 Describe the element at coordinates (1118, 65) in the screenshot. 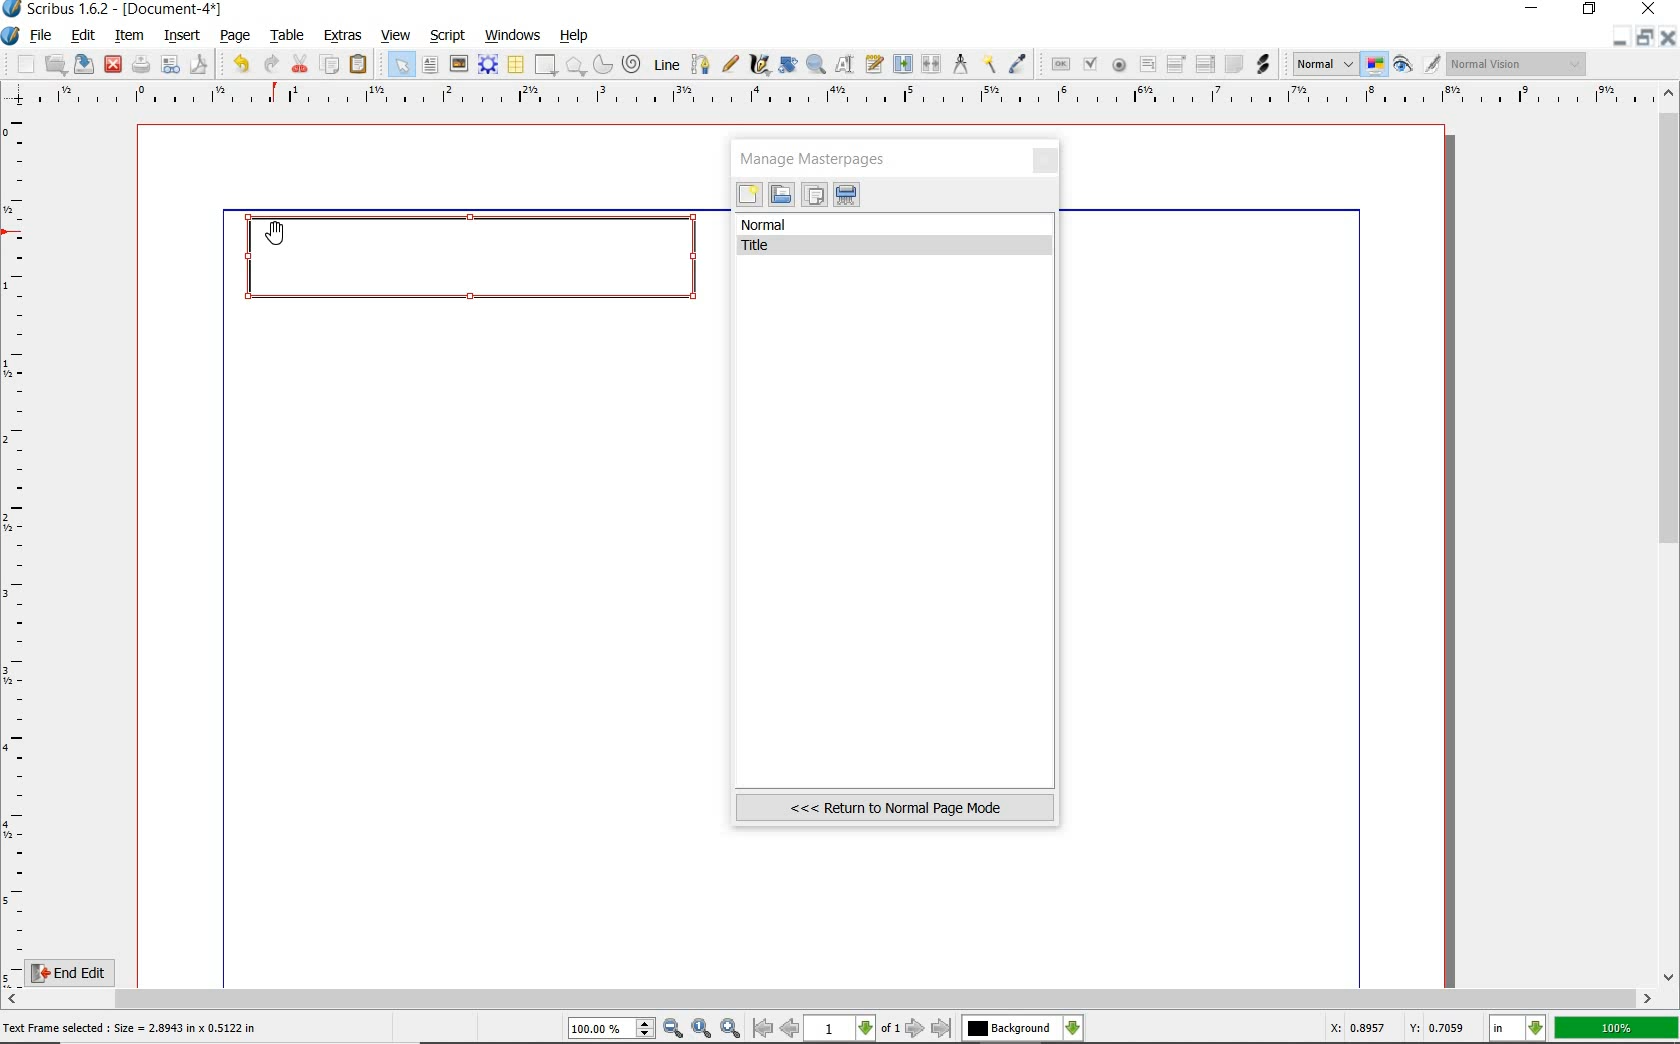

I see `pdf radio button` at that location.